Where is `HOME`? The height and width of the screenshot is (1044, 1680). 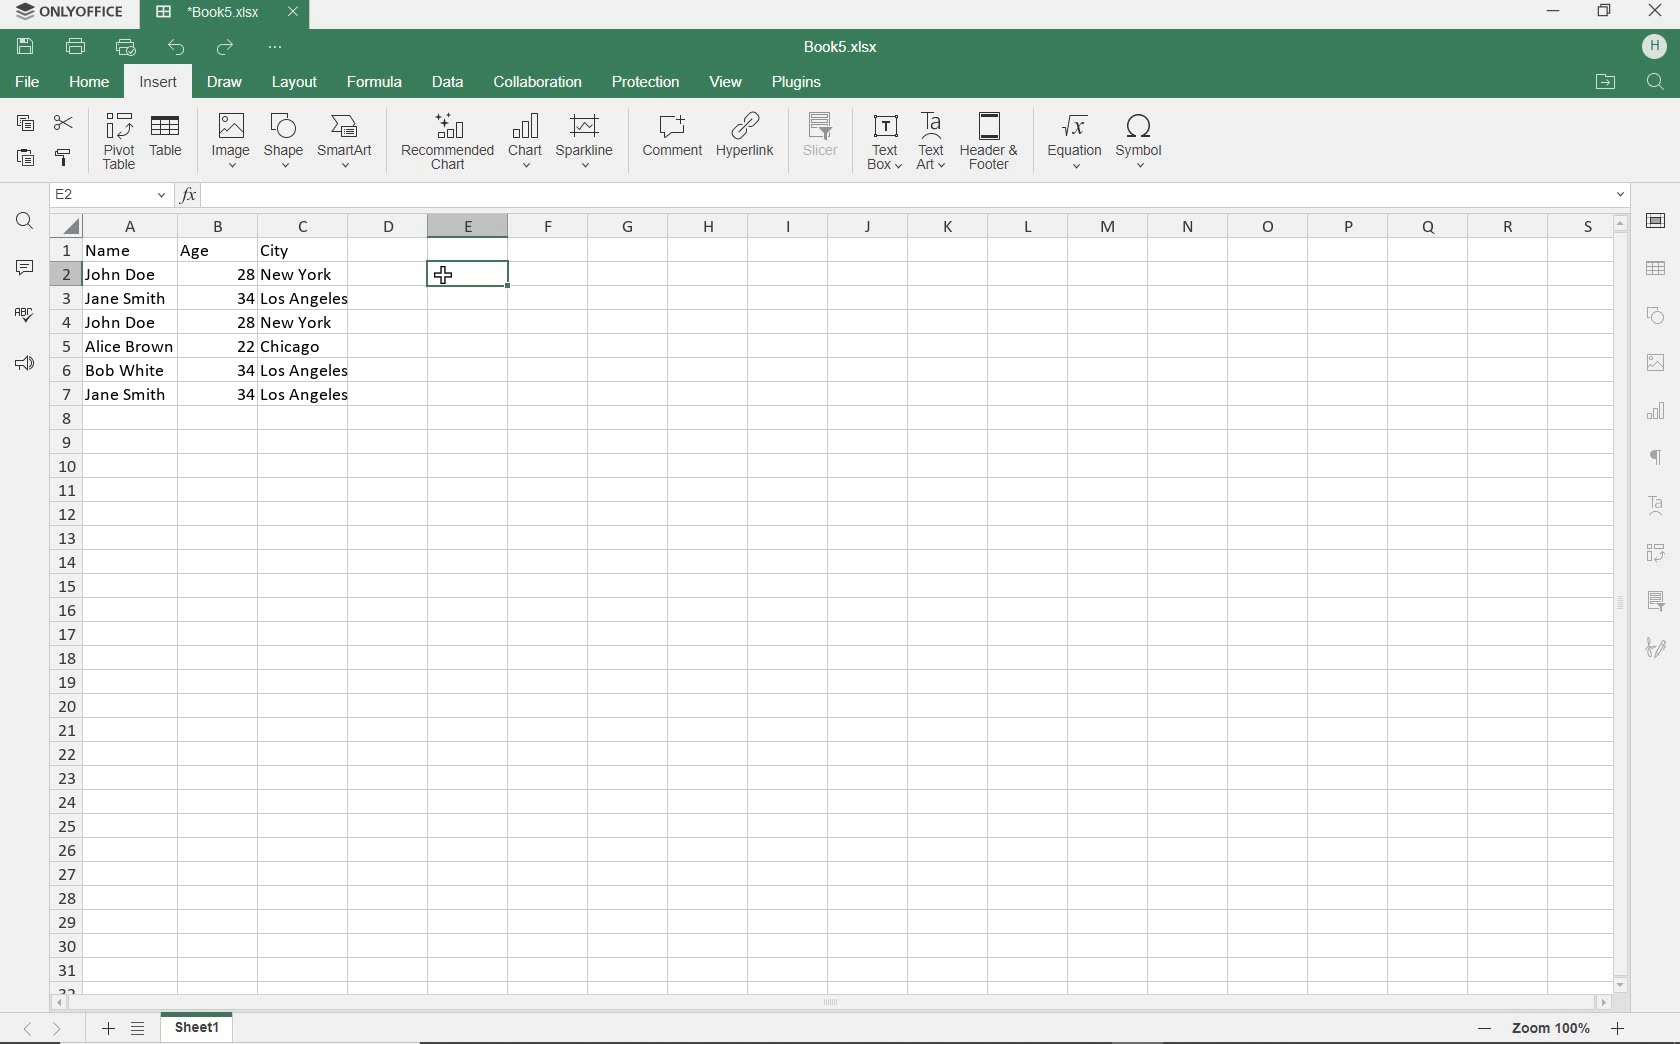 HOME is located at coordinates (88, 81).